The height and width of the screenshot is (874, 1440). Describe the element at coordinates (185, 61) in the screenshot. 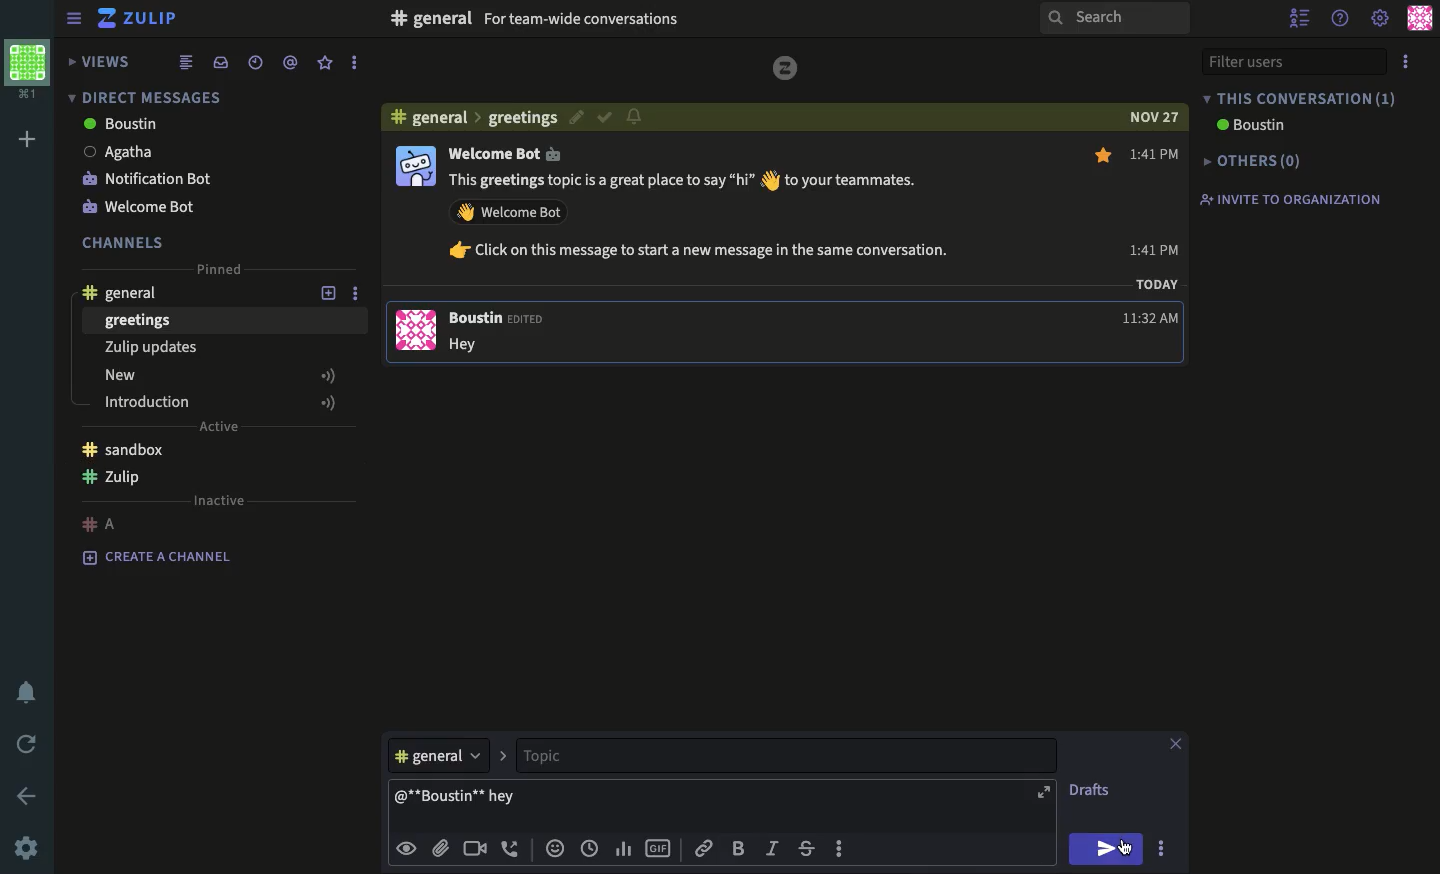

I see `list view` at that location.